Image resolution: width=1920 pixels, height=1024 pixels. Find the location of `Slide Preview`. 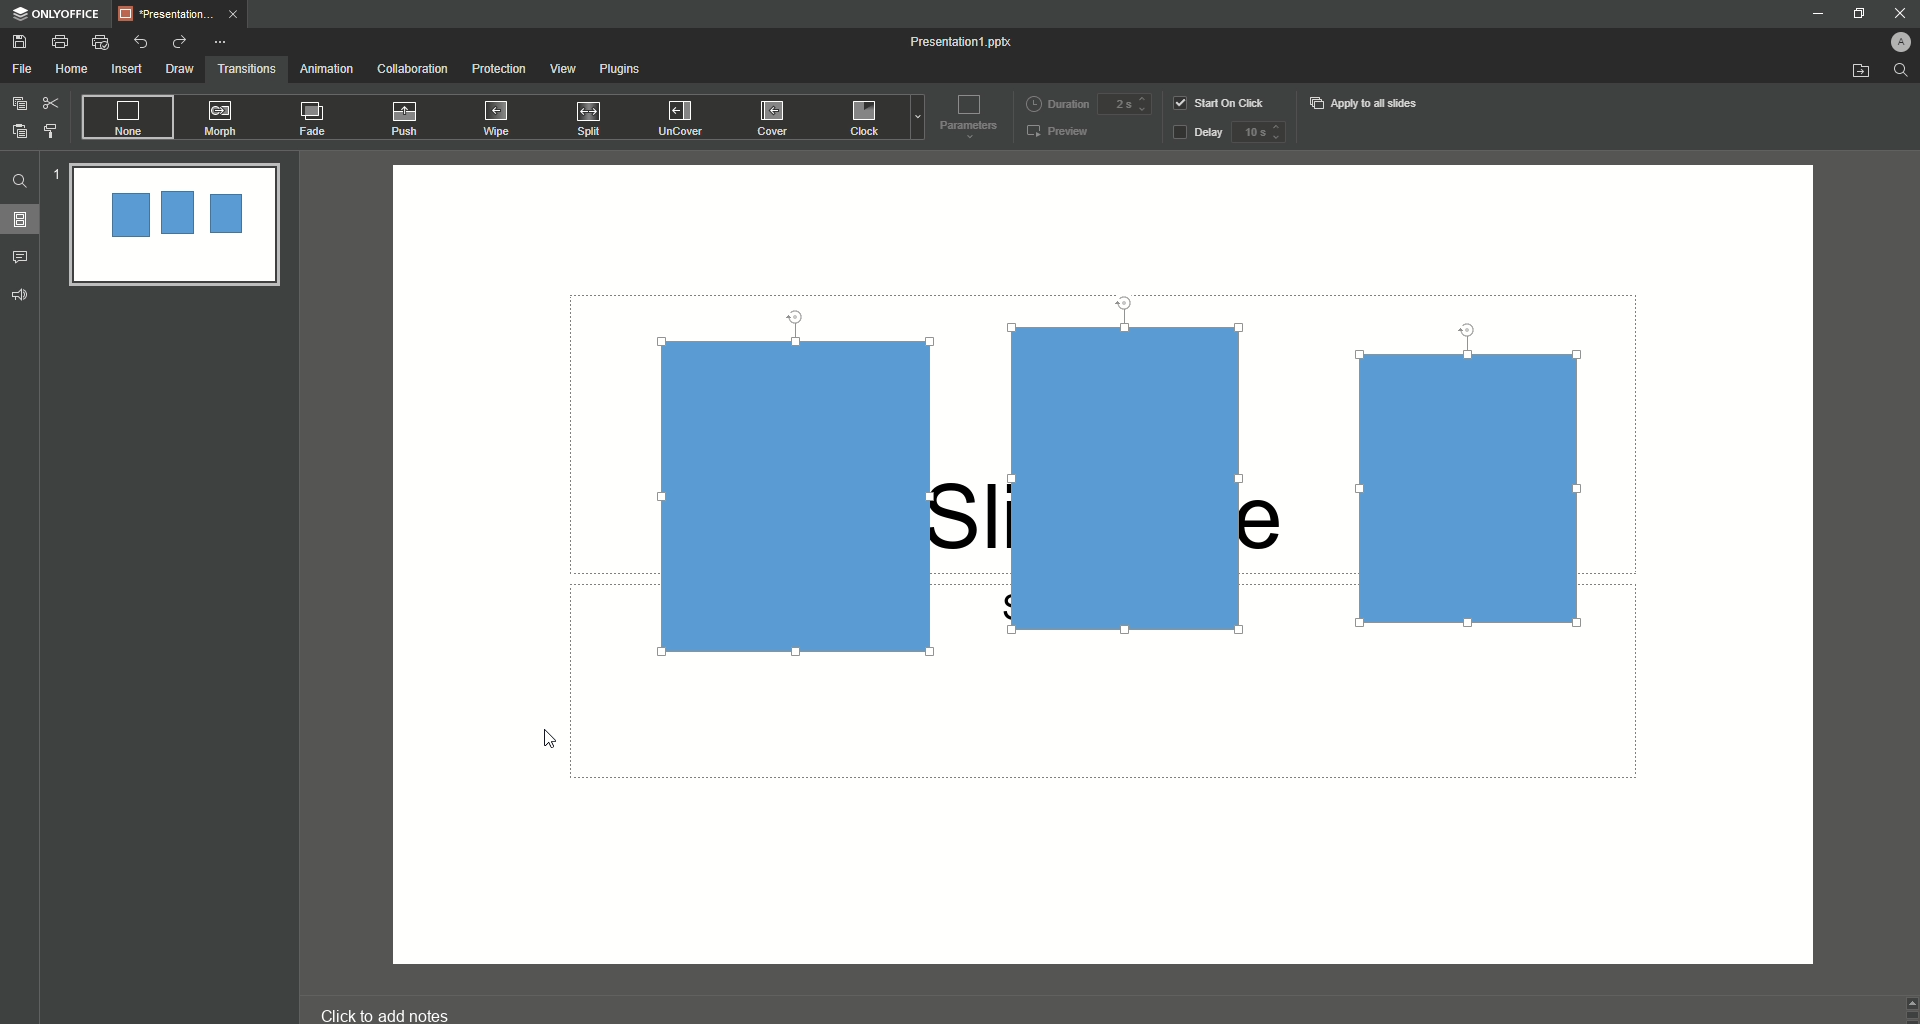

Slide Preview is located at coordinates (173, 227).